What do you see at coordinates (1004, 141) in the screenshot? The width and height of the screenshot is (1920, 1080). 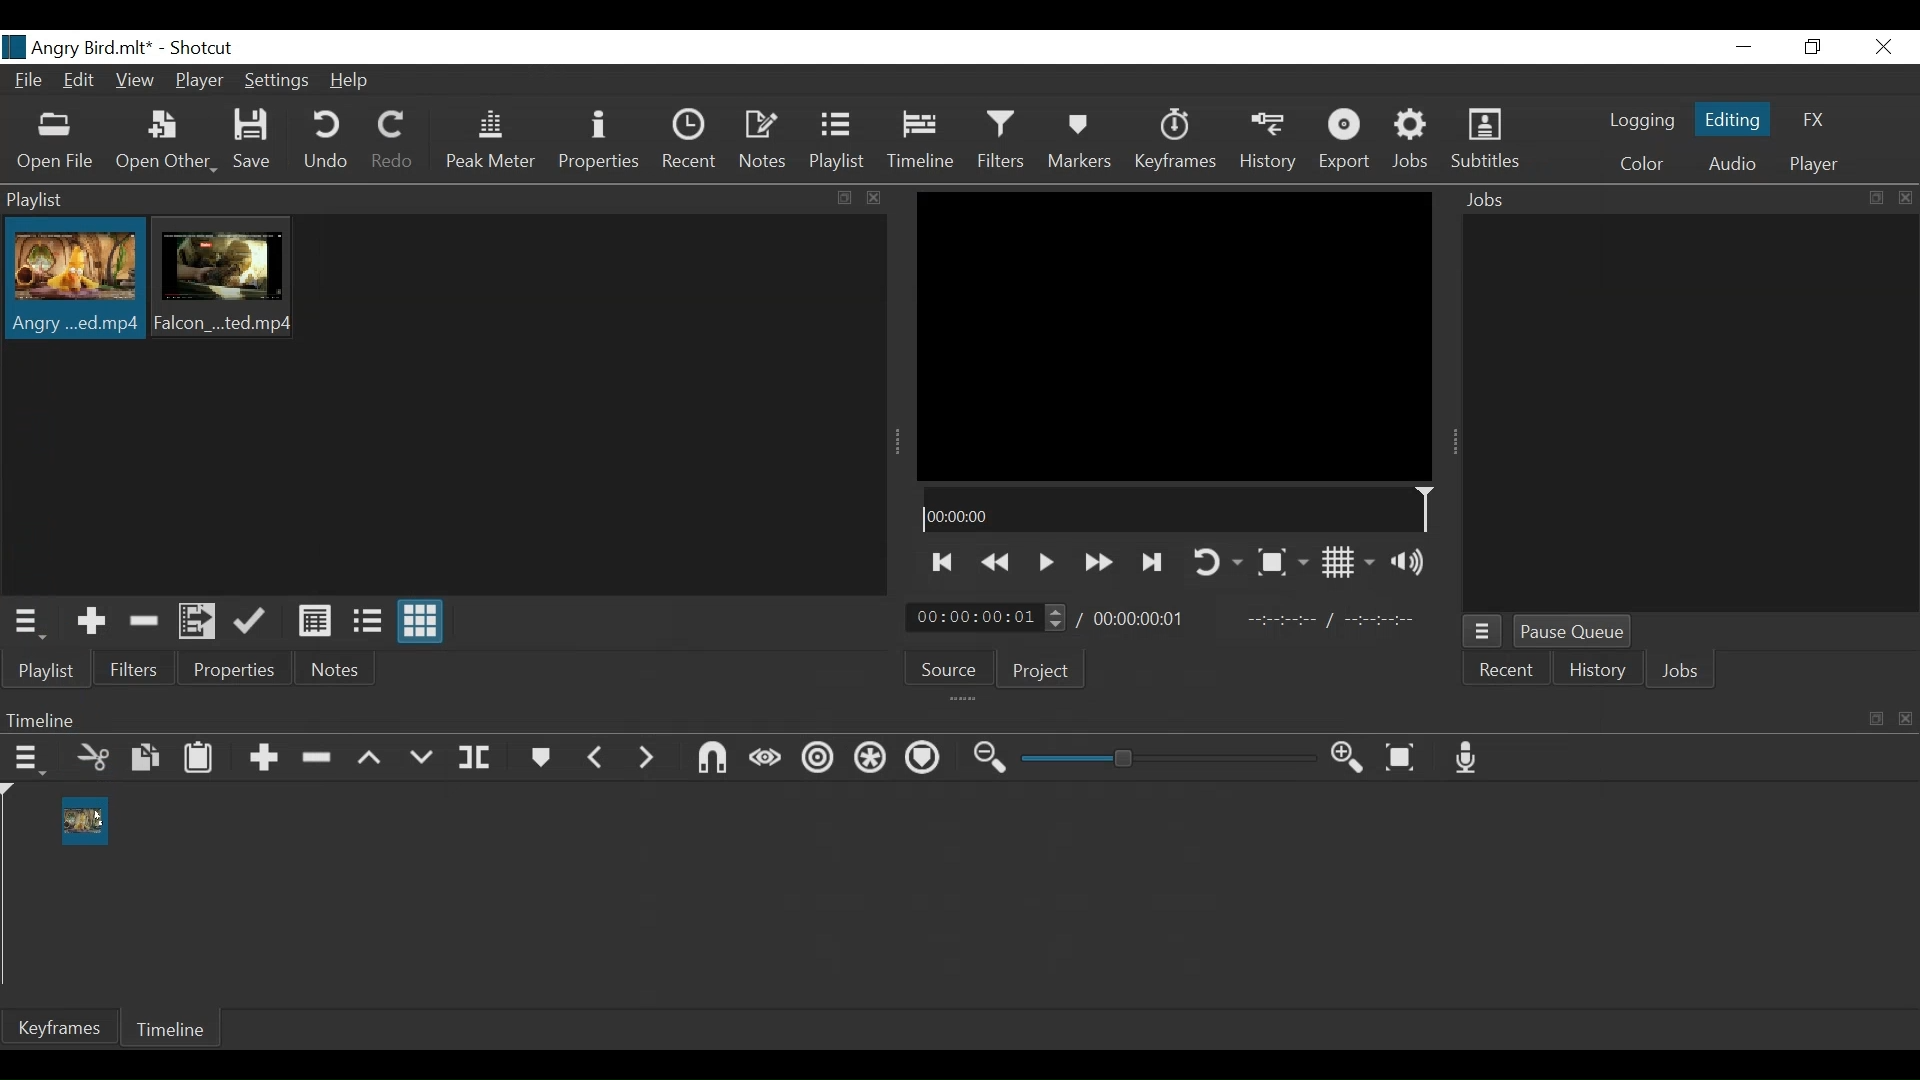 I see `Filters` at bounding box center [1004, 141].